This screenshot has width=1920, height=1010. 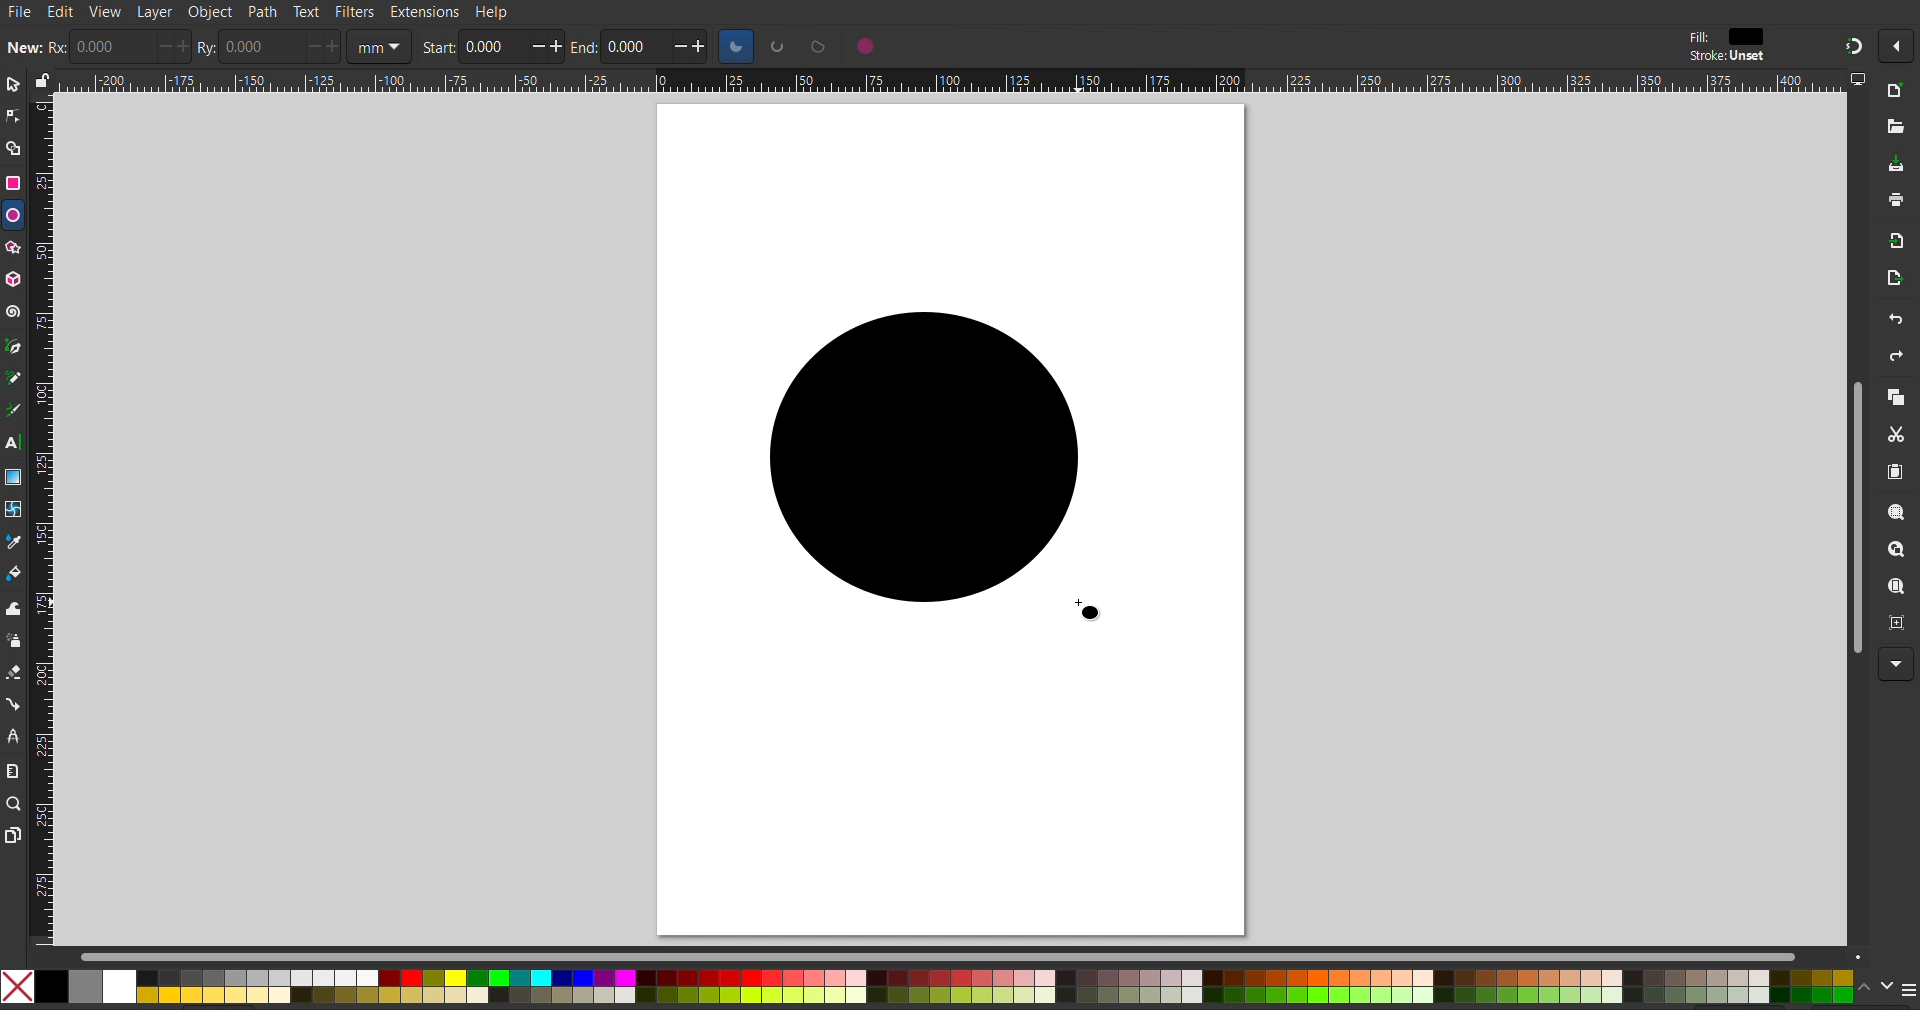 I want to click on Open Export, so click(x=1898, y=276).